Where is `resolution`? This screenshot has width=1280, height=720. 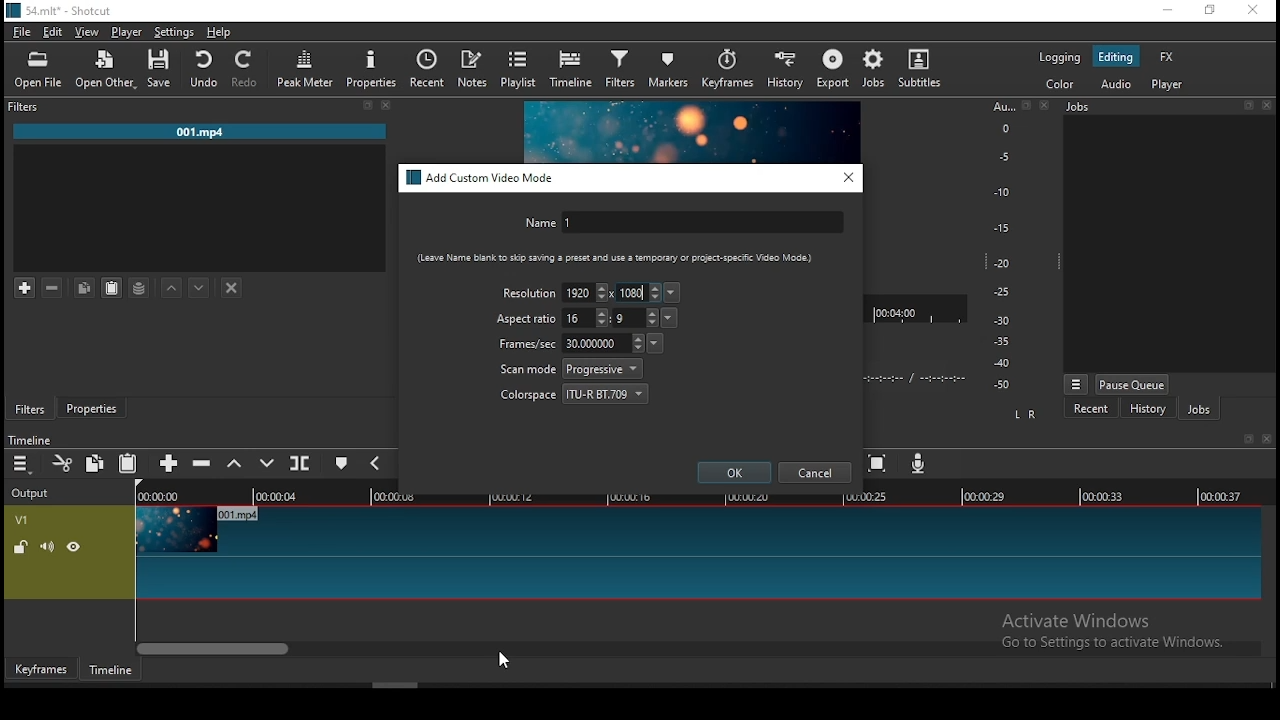 resolution is located at coordinates (527, 292).